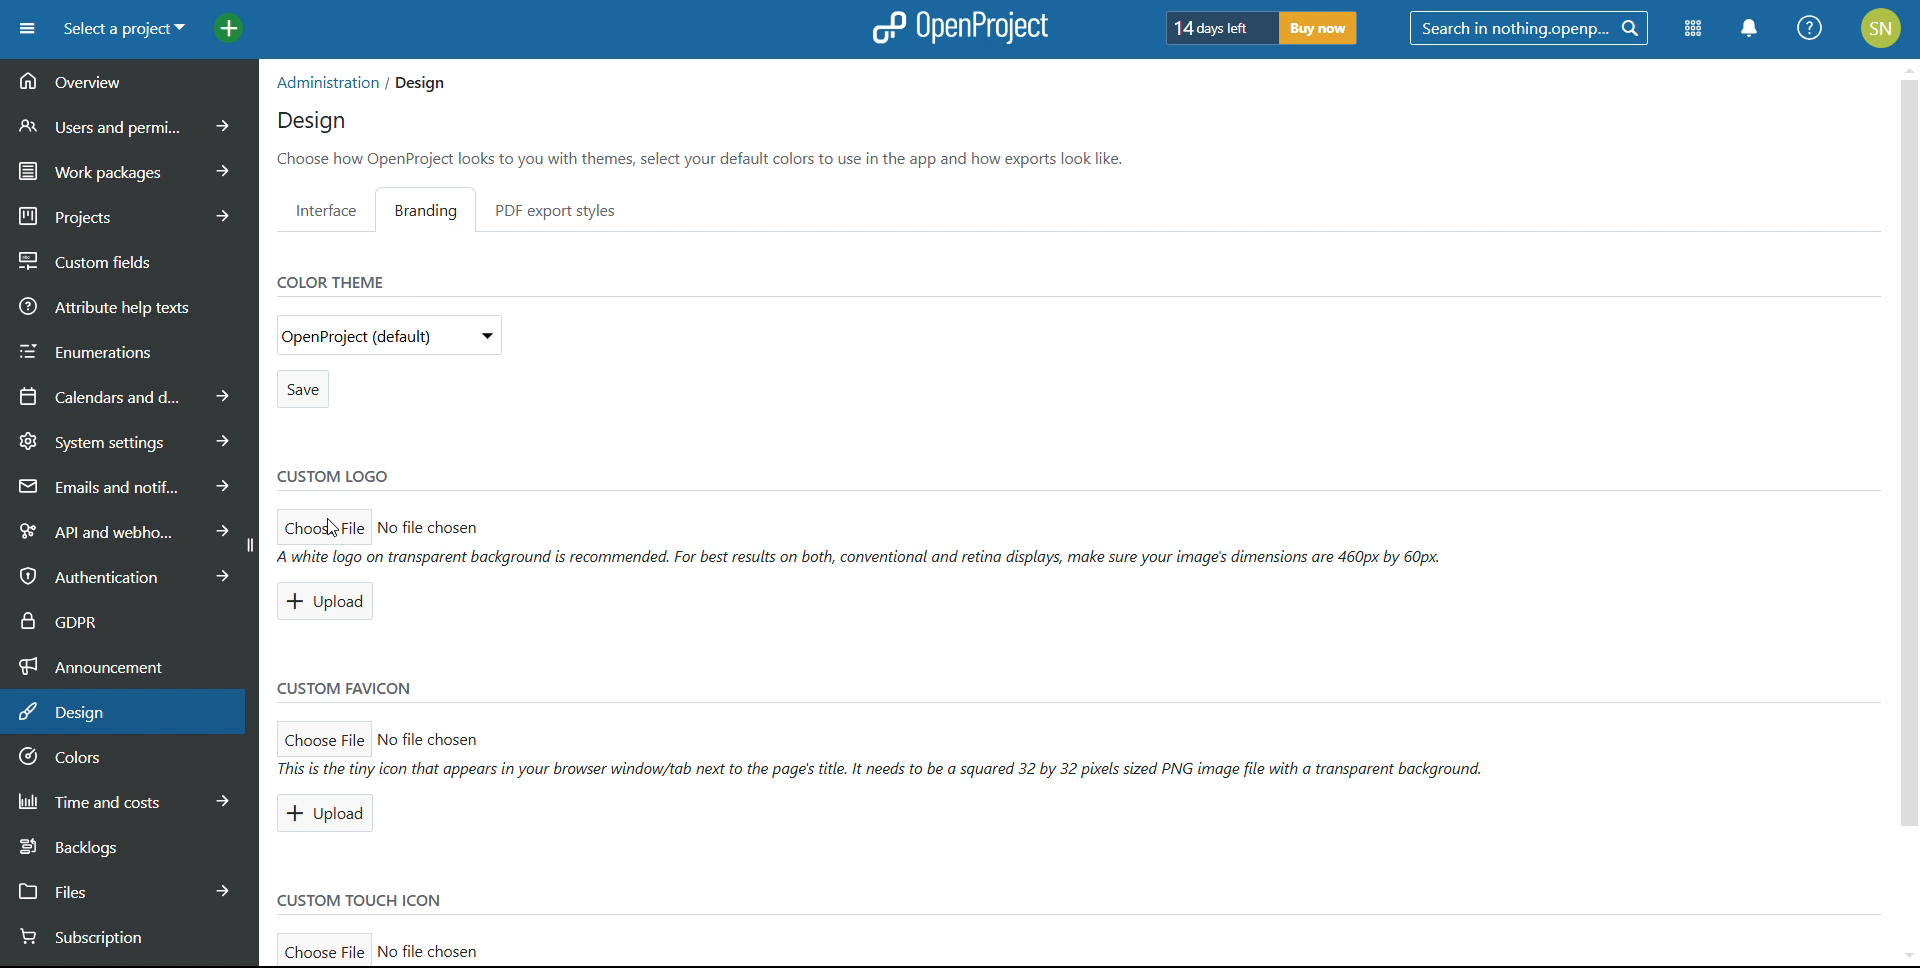  I want to click on projects, so click(129, 213).